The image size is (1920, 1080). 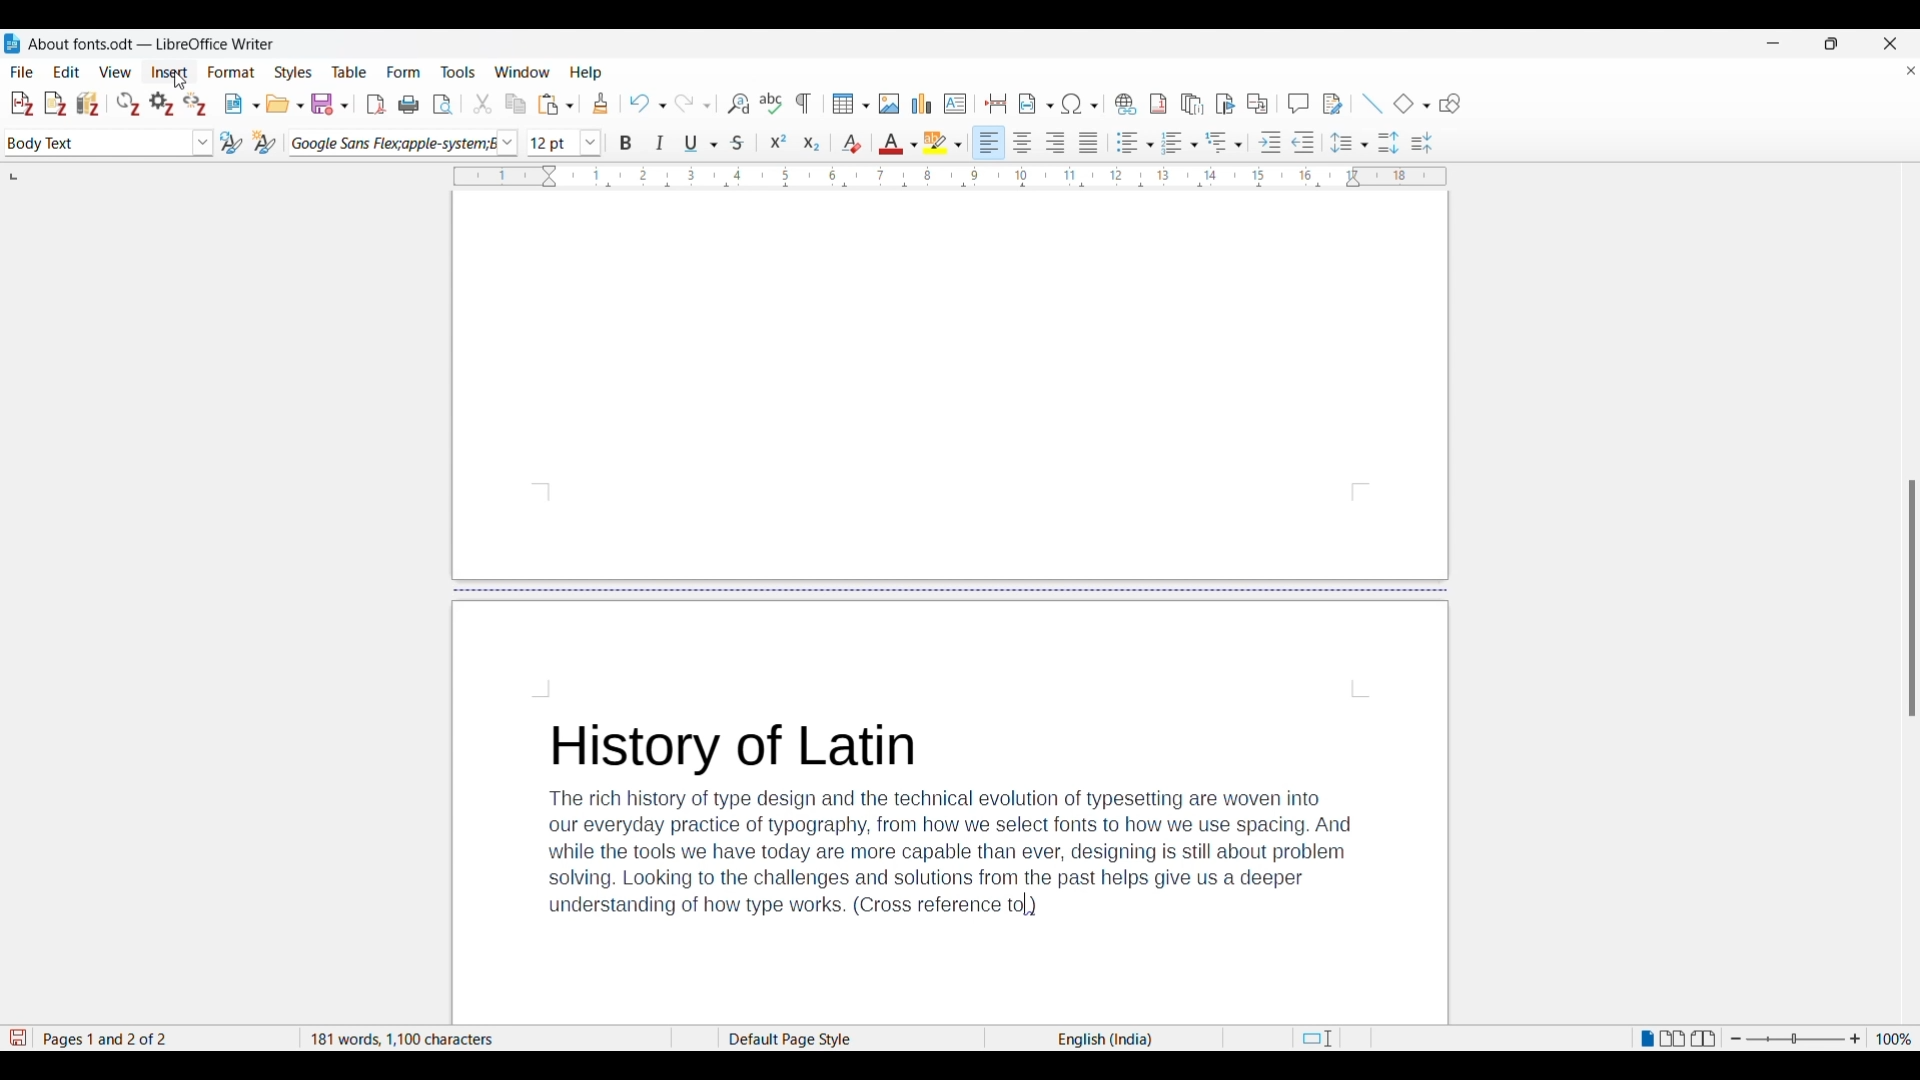 I want to click on Styles menu, so click(x=293, y=72).